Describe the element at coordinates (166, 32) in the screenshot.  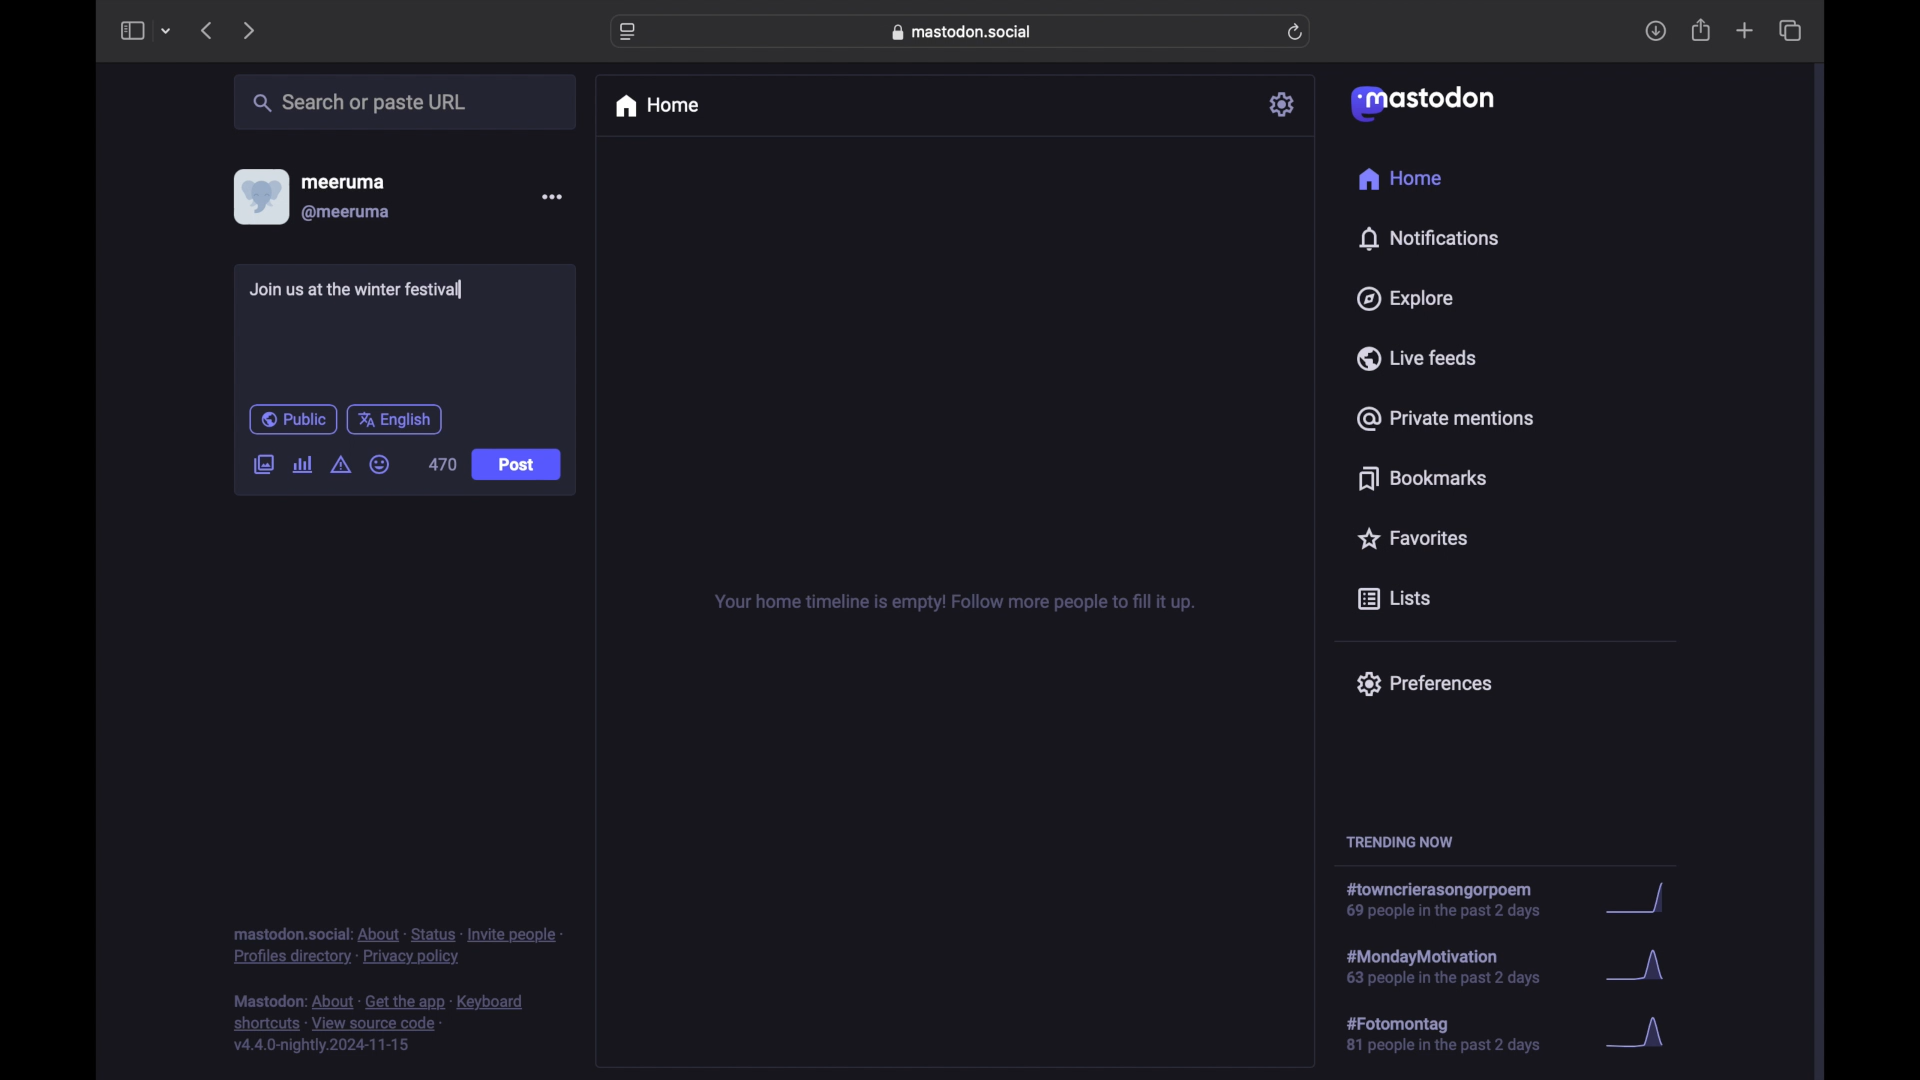
I see `tab group picker` at that location.